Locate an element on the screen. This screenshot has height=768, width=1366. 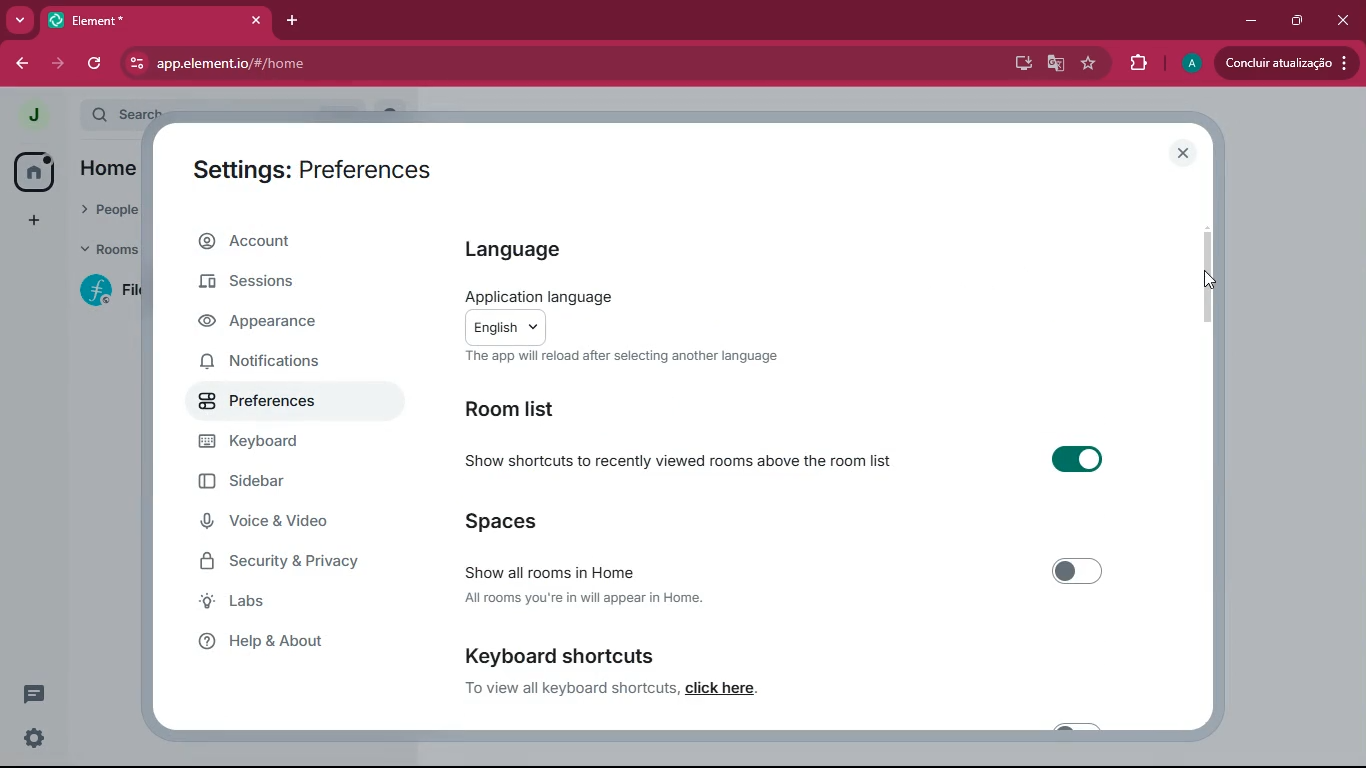
close is located at coordinates (1184, 153).